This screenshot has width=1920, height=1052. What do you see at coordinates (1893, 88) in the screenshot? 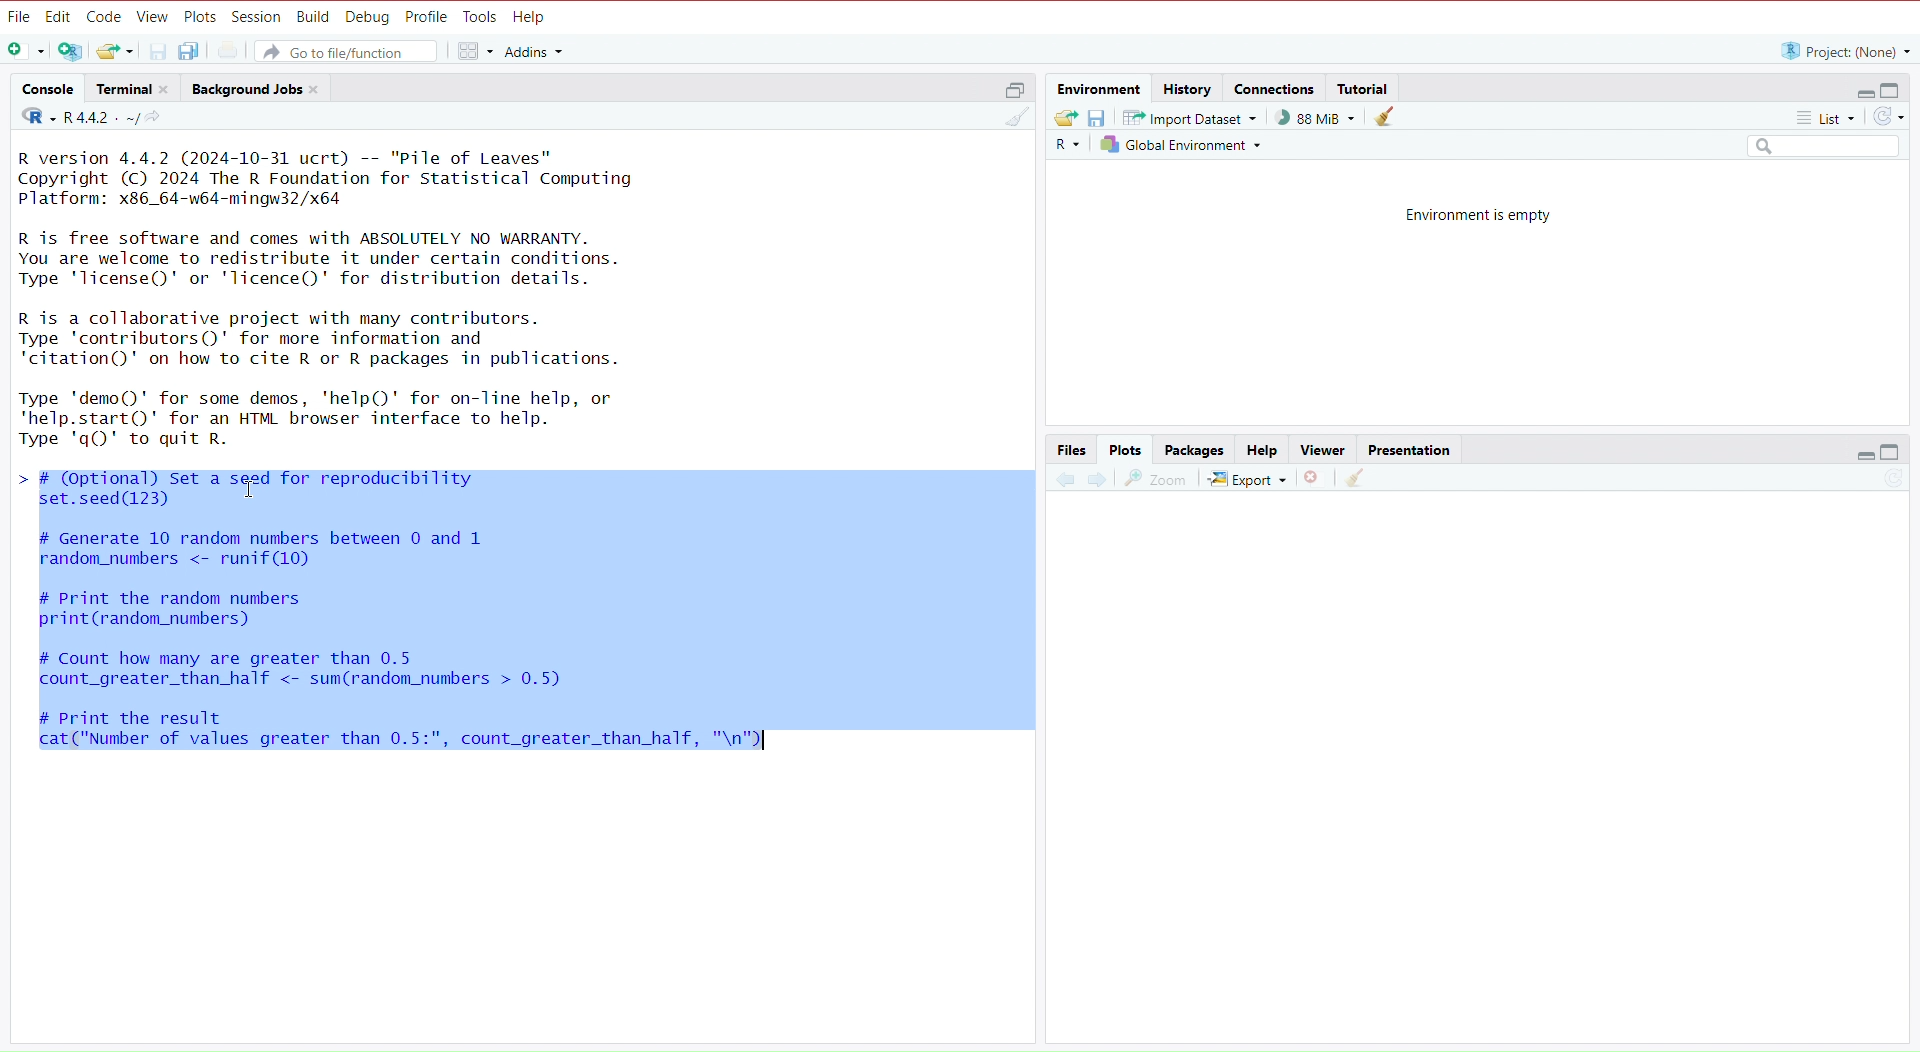
I see `Full Height` at bounding box center [1893, 88].